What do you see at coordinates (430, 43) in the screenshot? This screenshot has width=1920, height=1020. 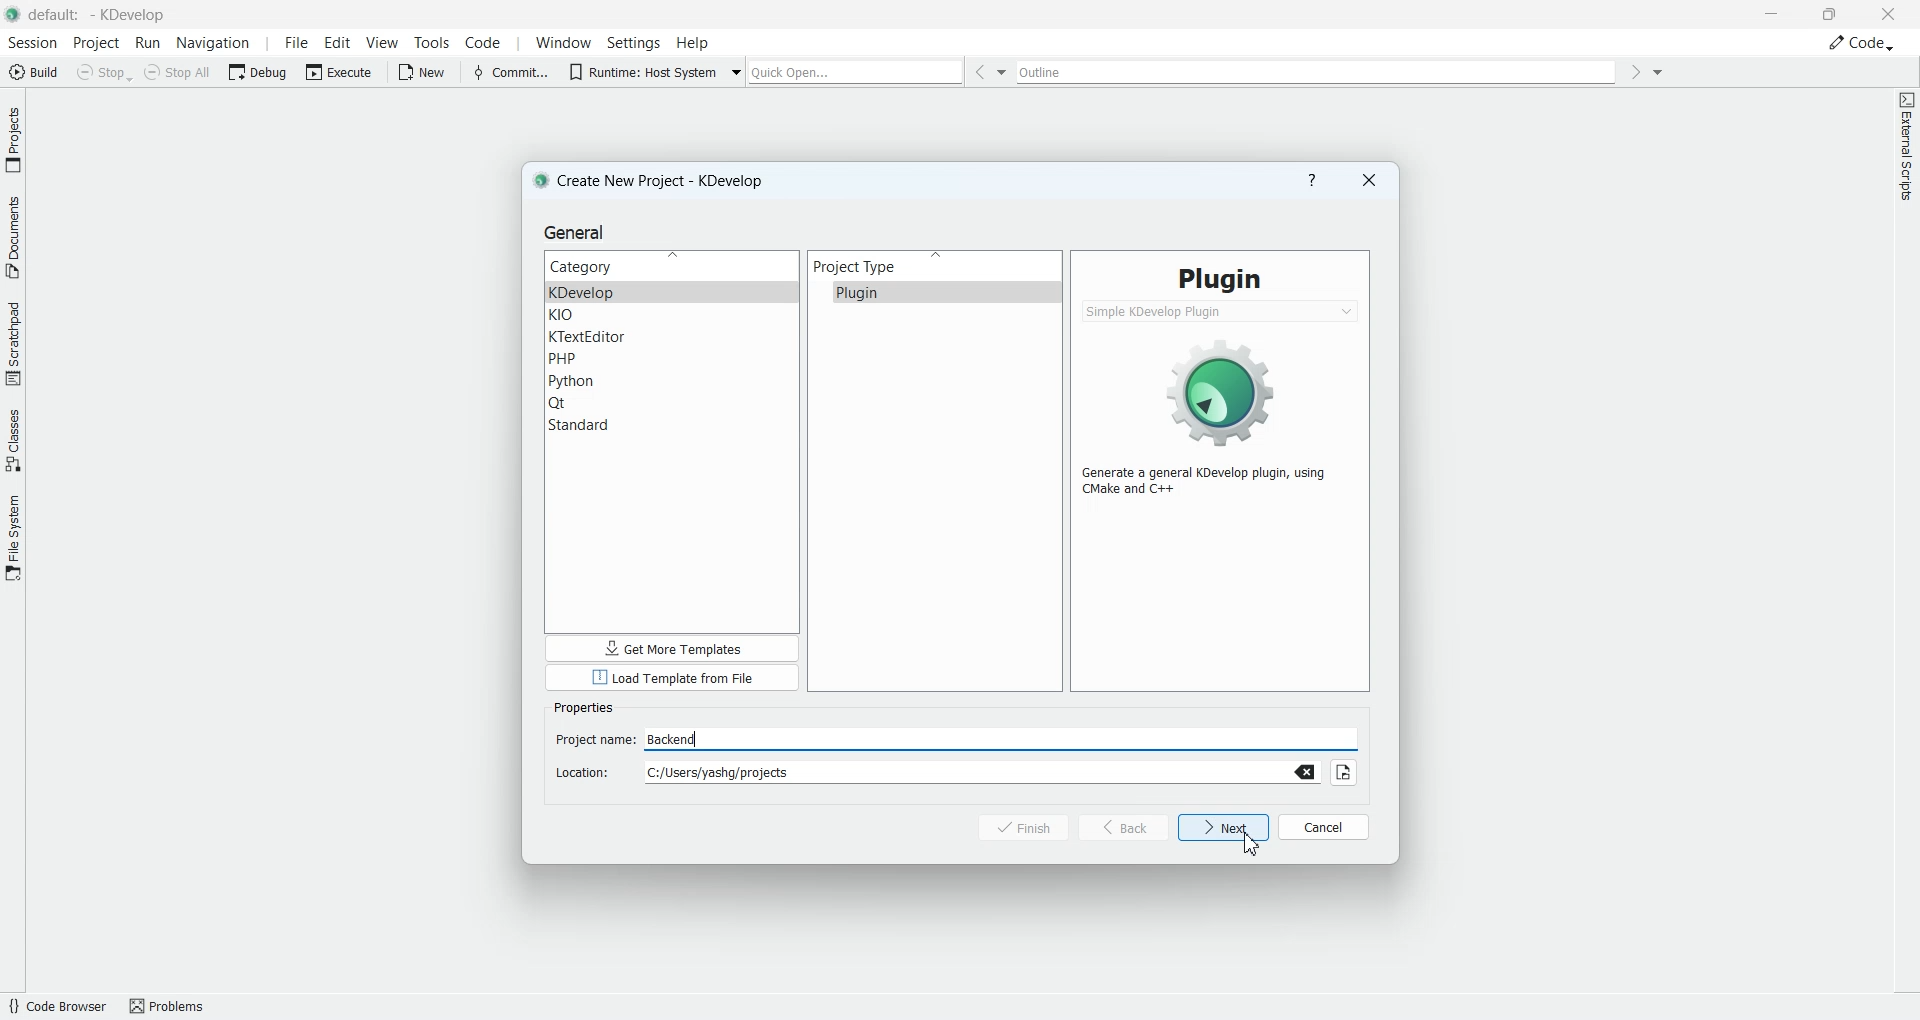 I see `Tools` at bounding box center [430, 43].